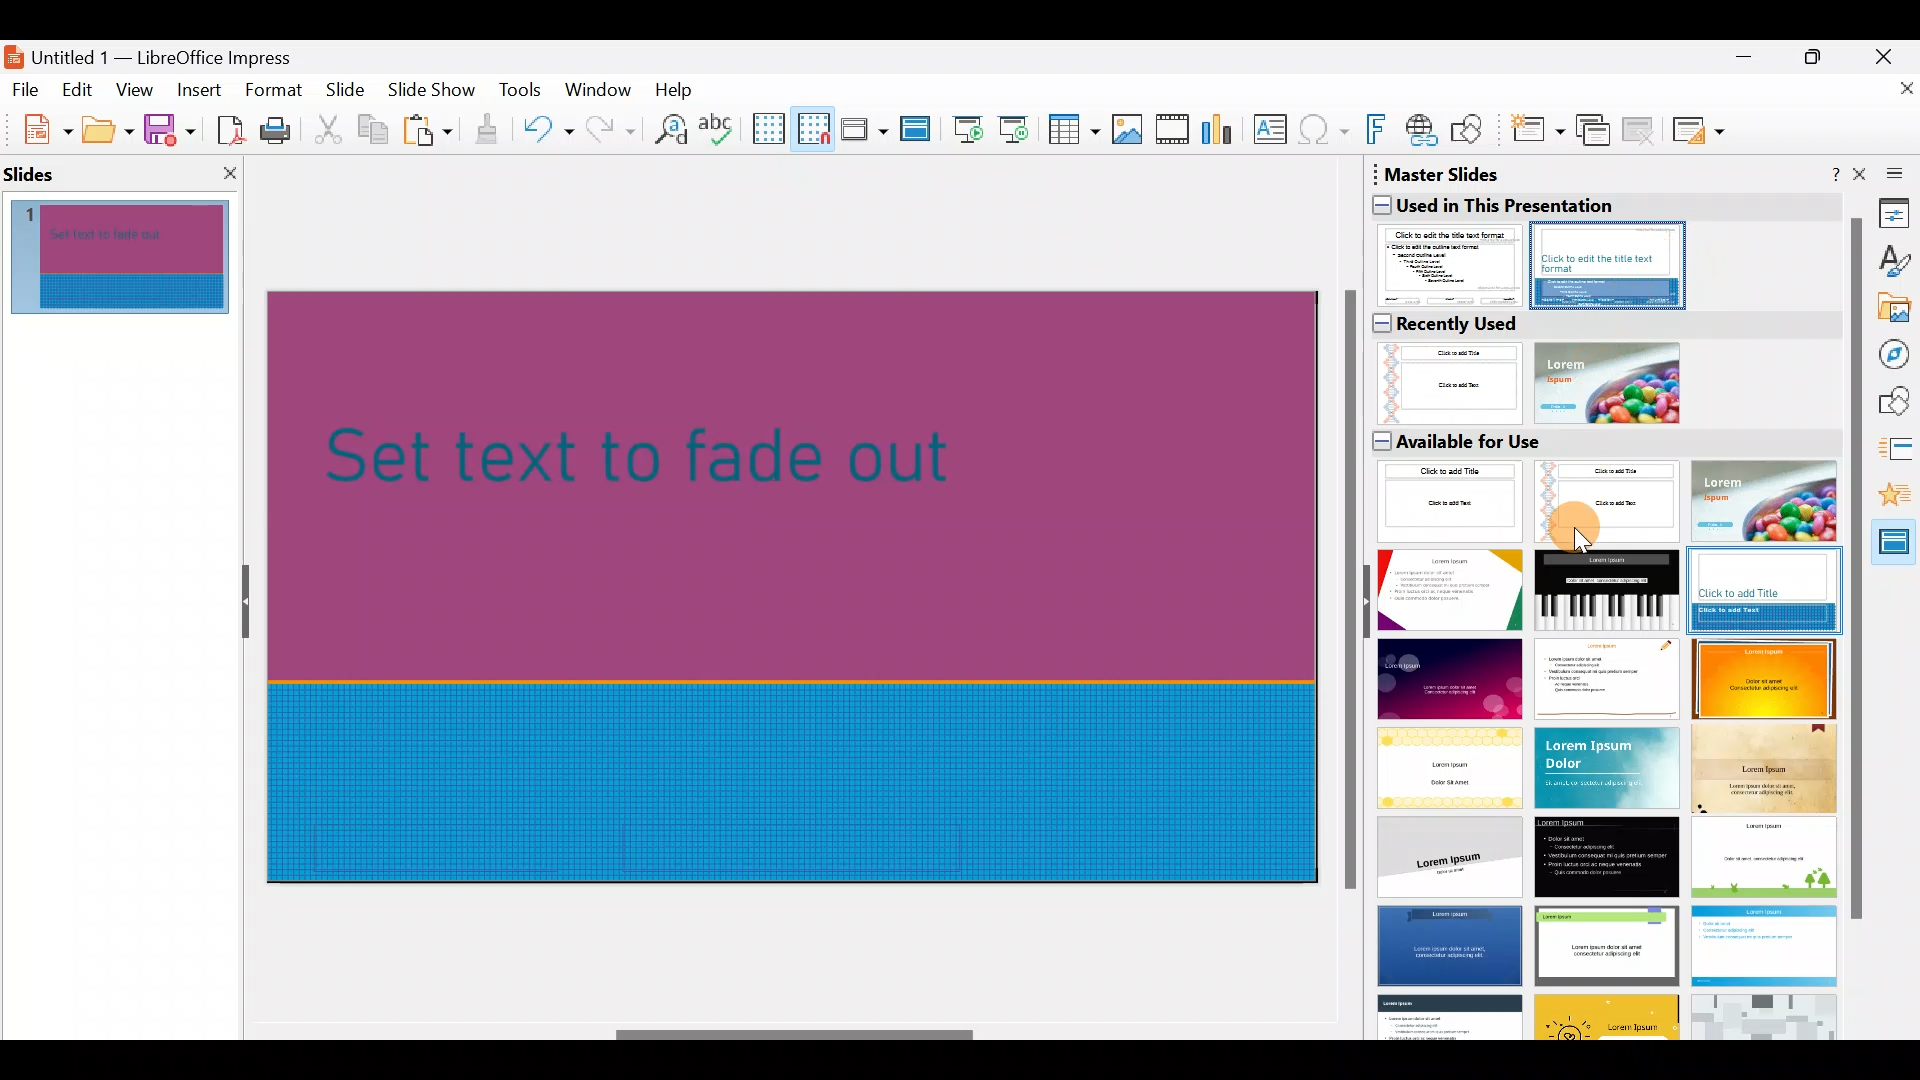  Describe the element at coordinates (490, 130) in the screenshot. I see `Clone formatting` at that location.